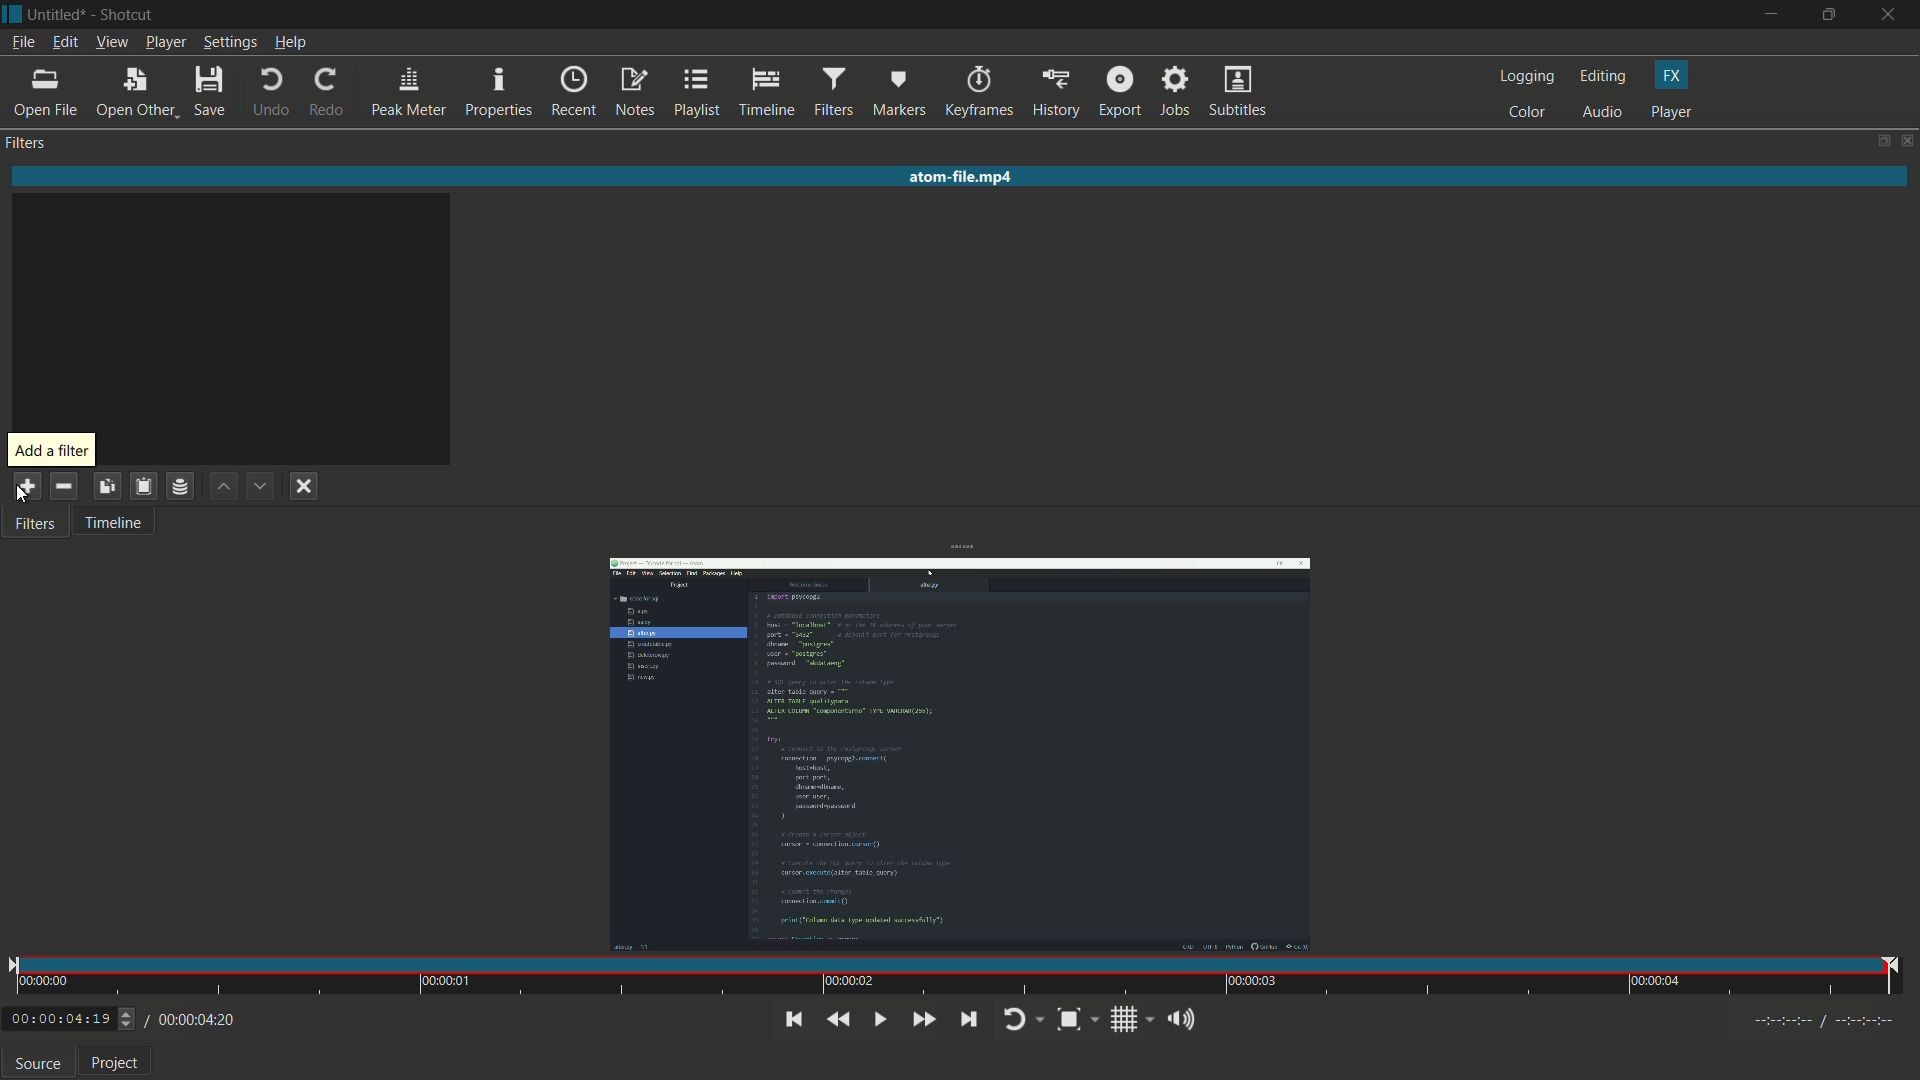 This screenshot has height=1080, width=1920. I want to click on export, so click(1117, 93).